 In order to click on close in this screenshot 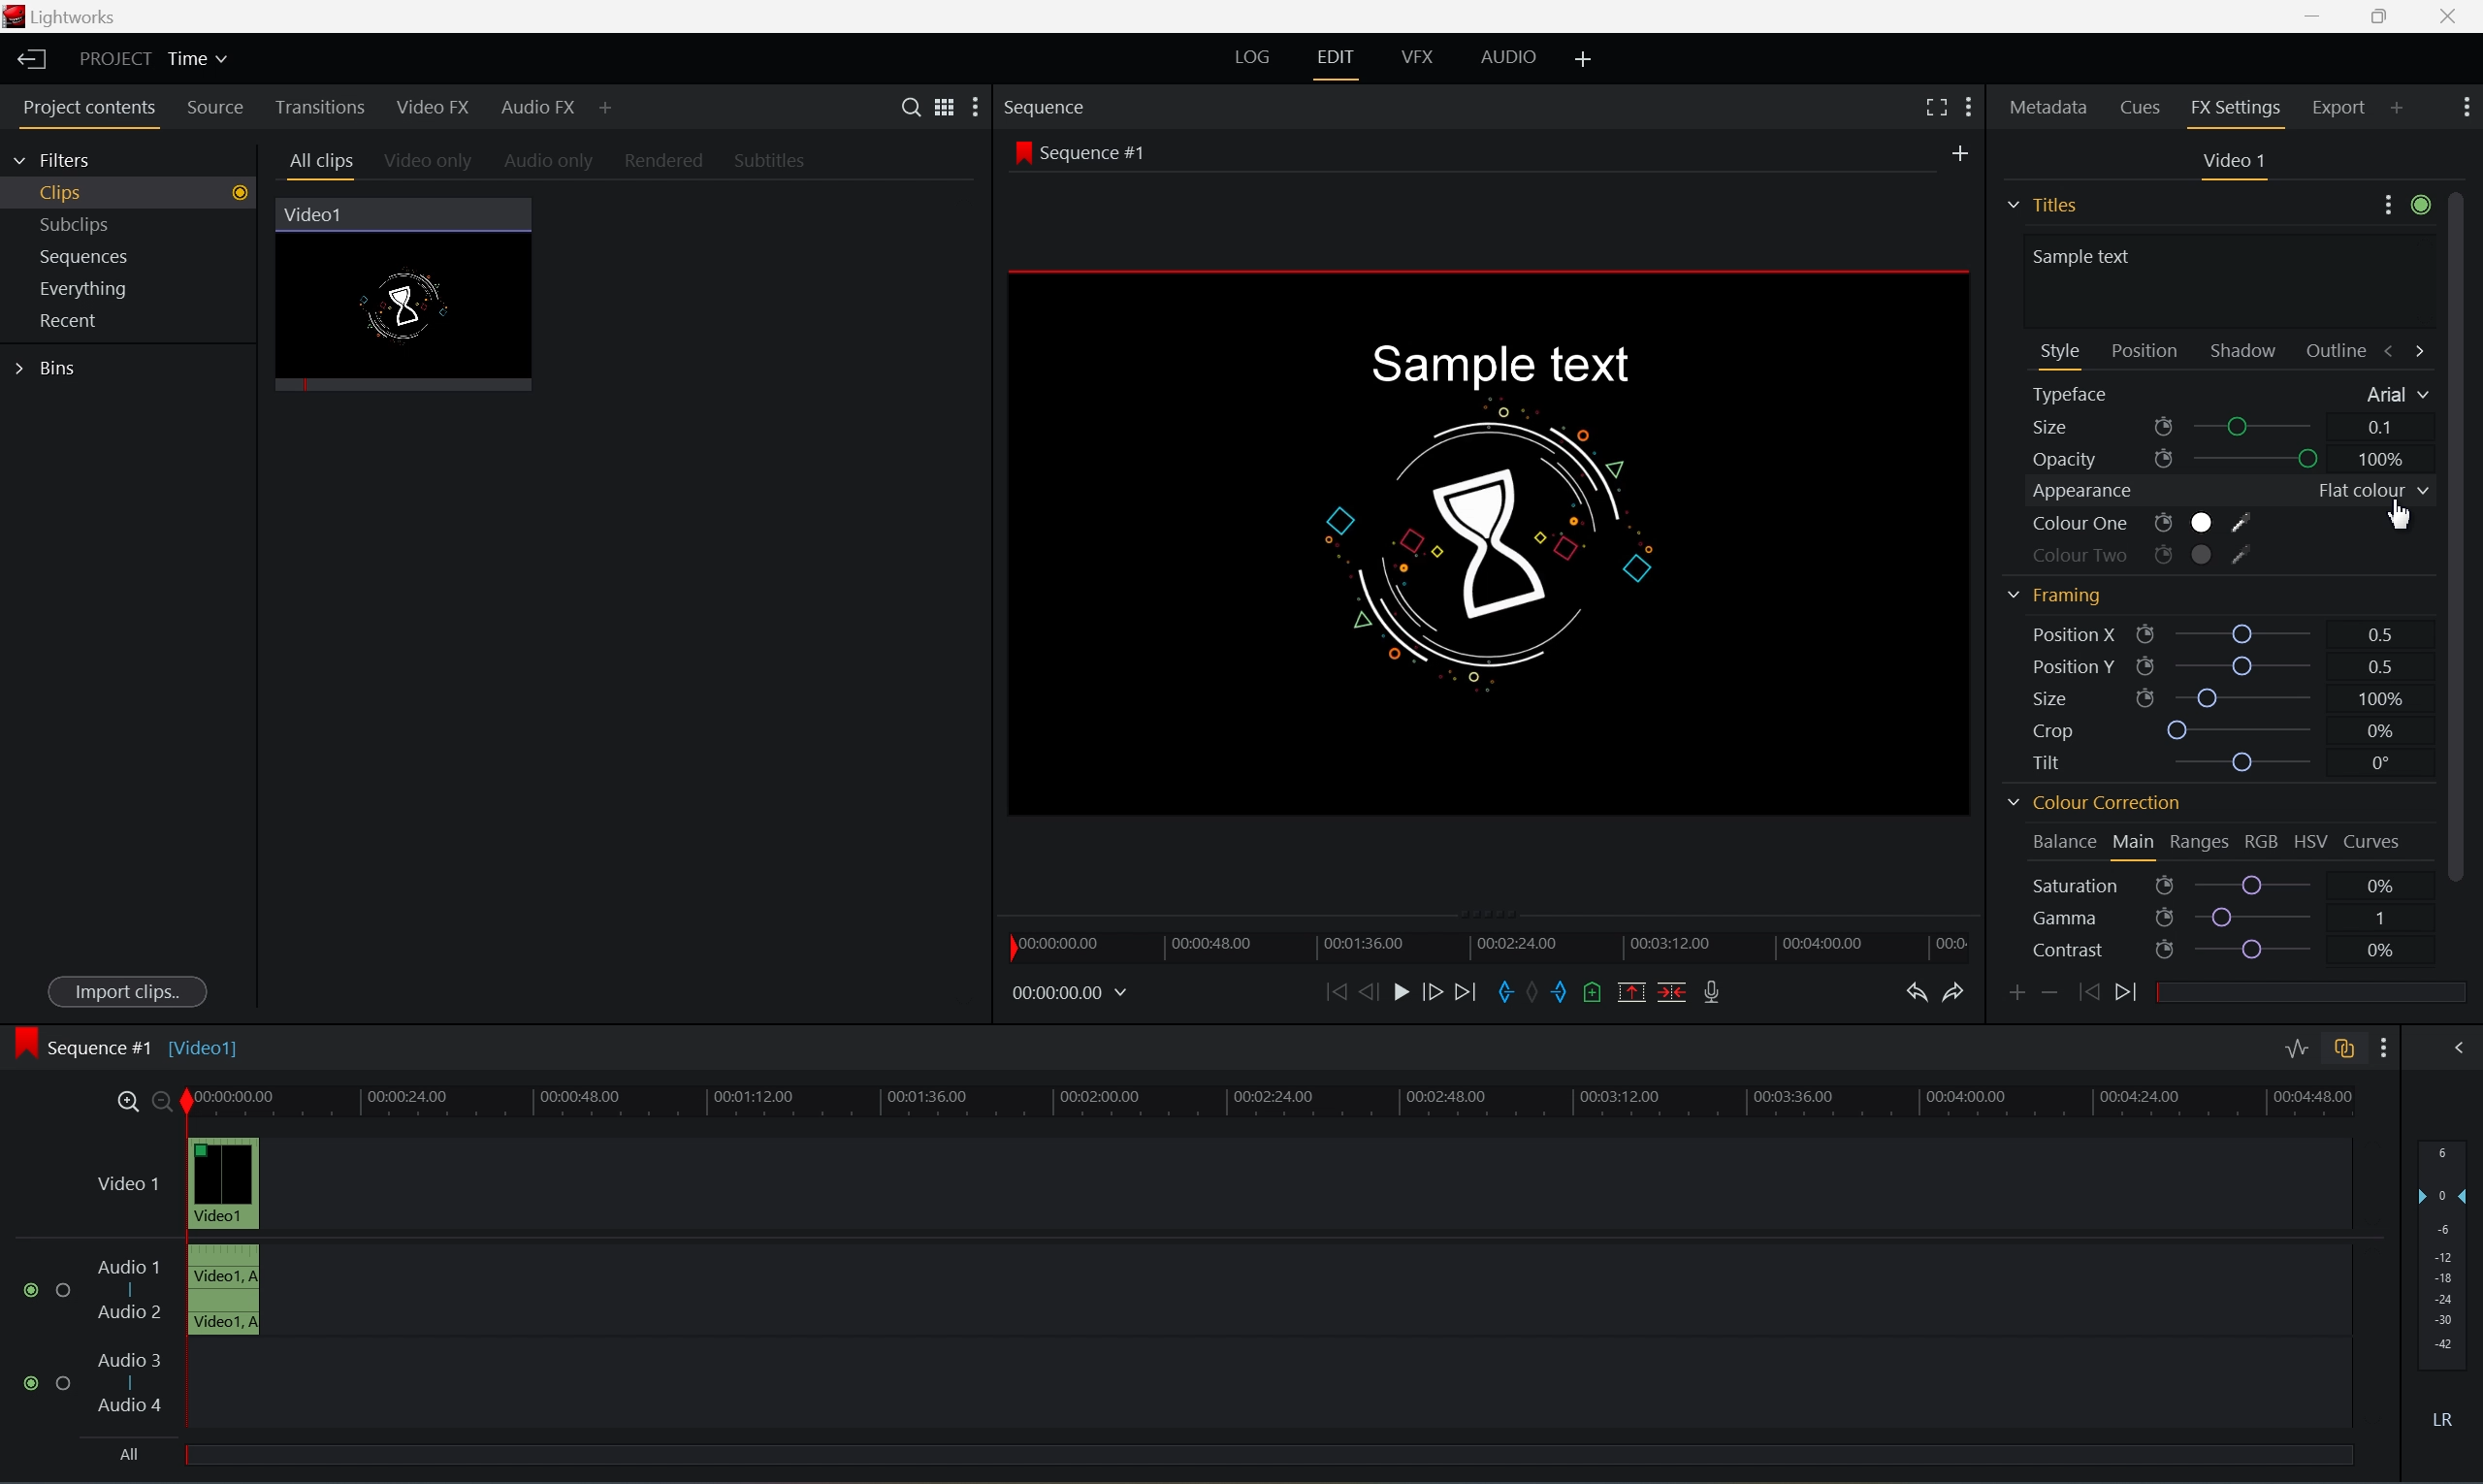, I will do `click(2455, 18)`.